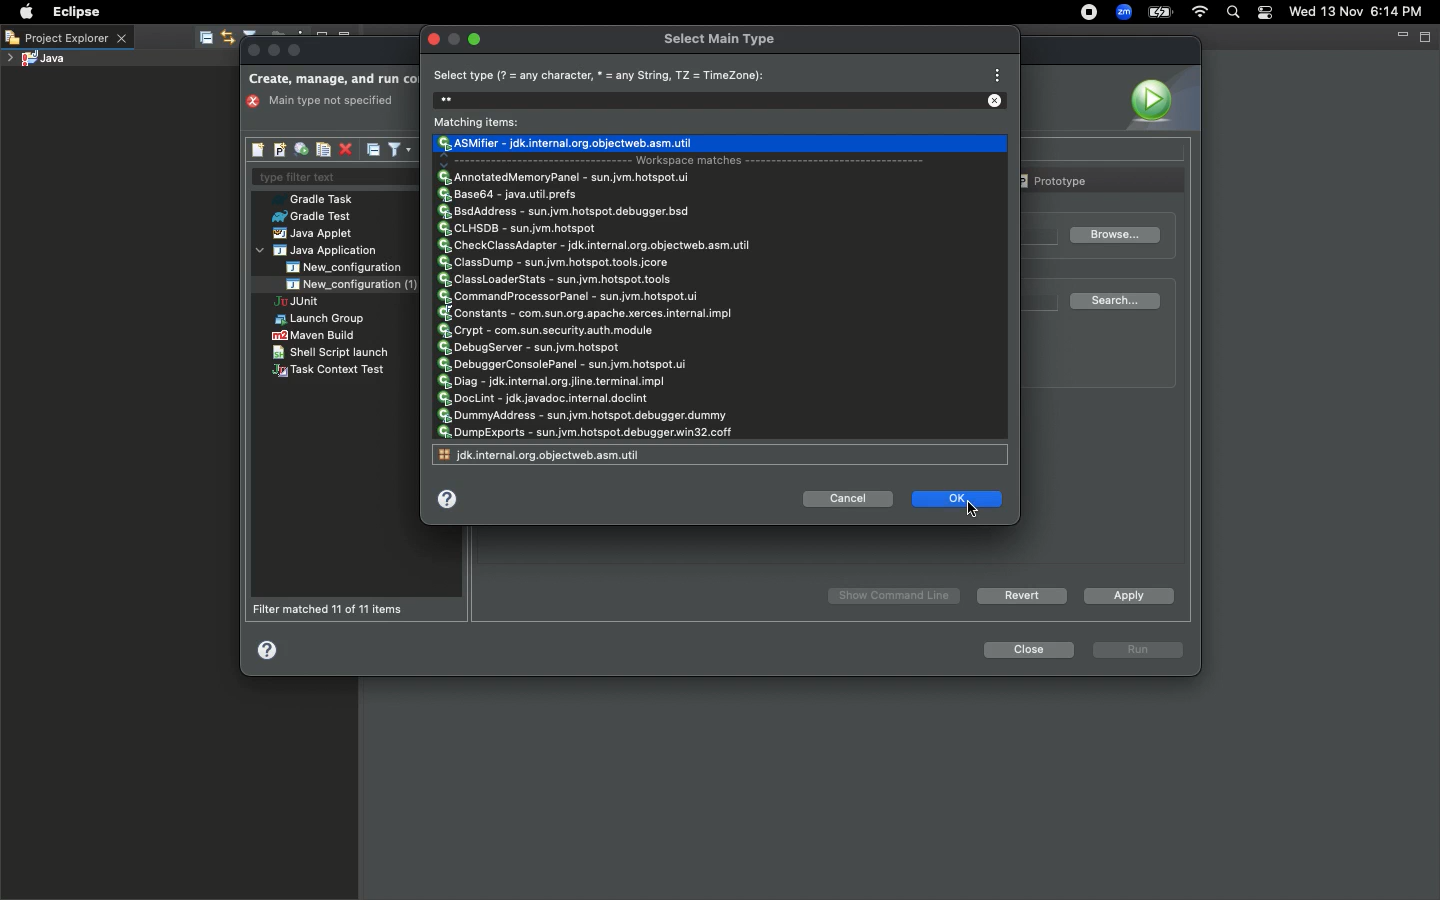 This screenshot has width=1440, height=900. I want to click on Show Command Line, so click(896, 596).